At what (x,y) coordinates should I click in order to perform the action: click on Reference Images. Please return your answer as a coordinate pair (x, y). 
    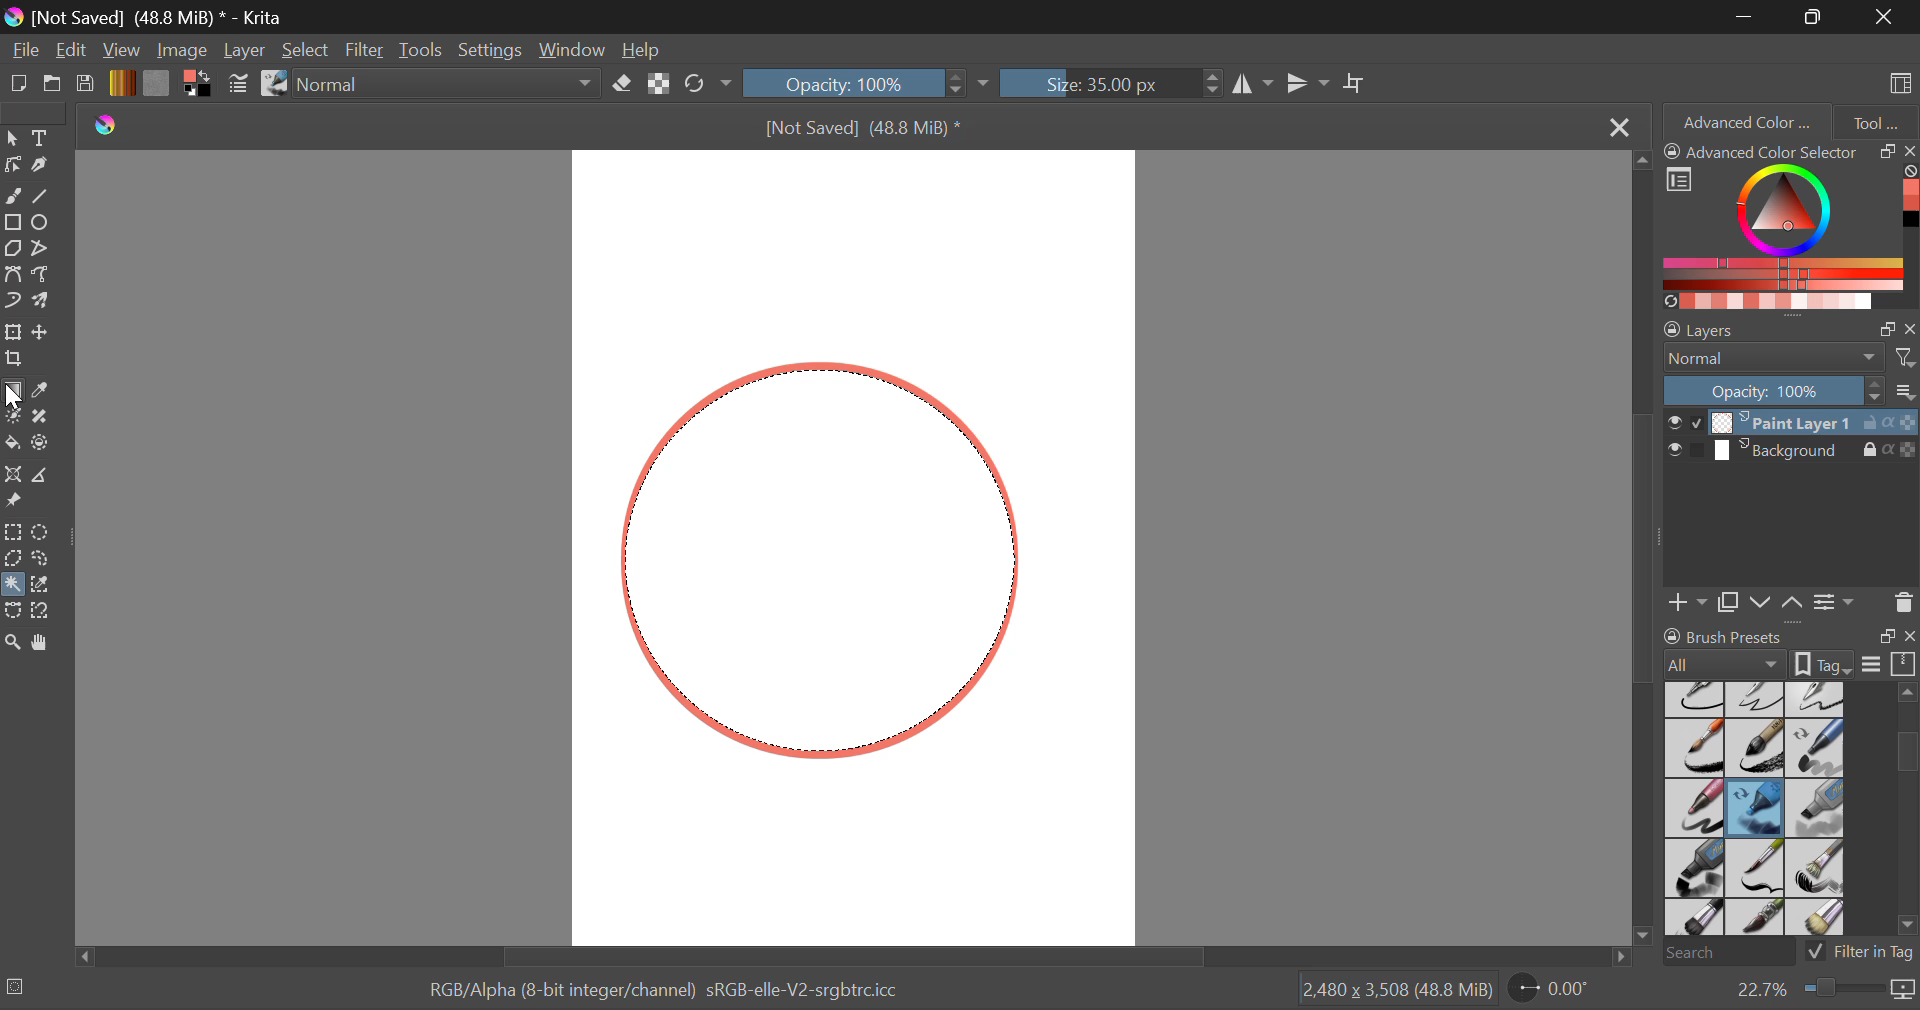
    Looking at the image, I should click on (17, 502).